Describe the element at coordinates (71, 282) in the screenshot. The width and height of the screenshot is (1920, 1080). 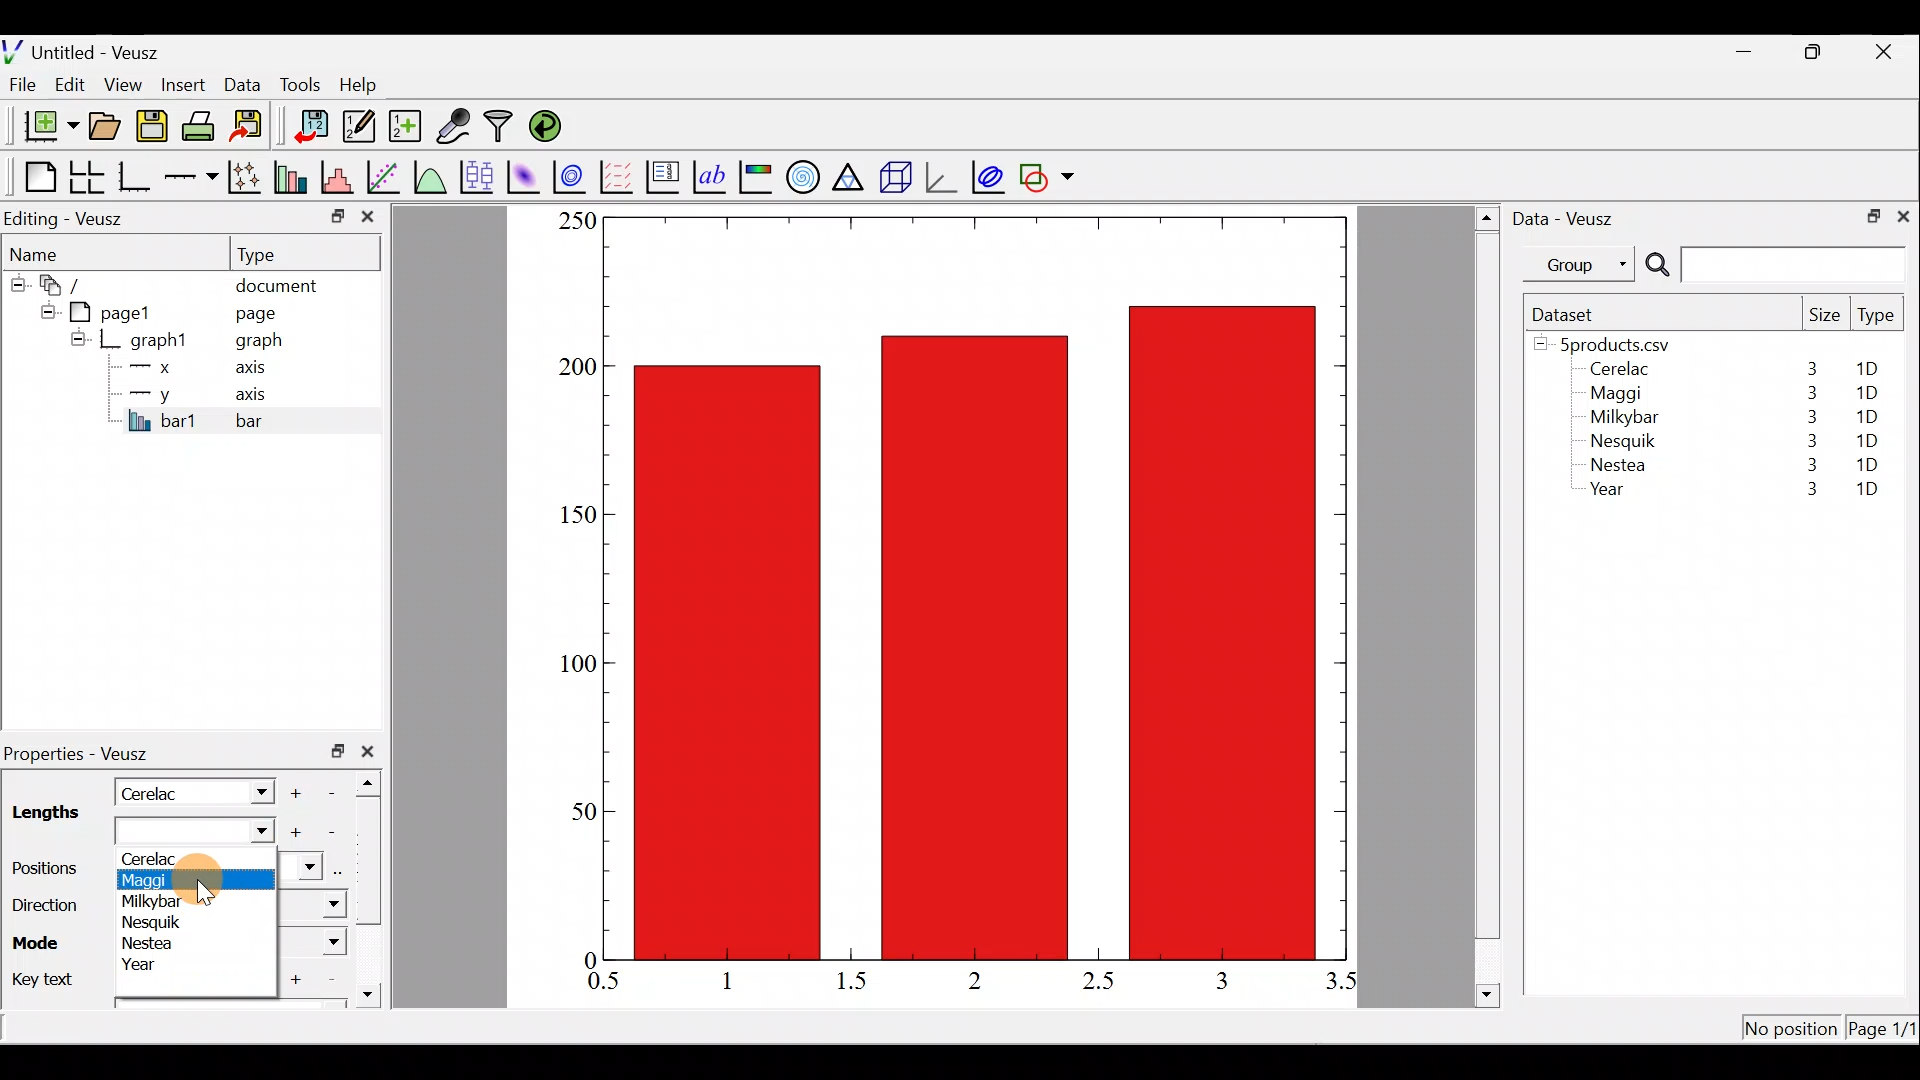
I see `document widget` at that location.